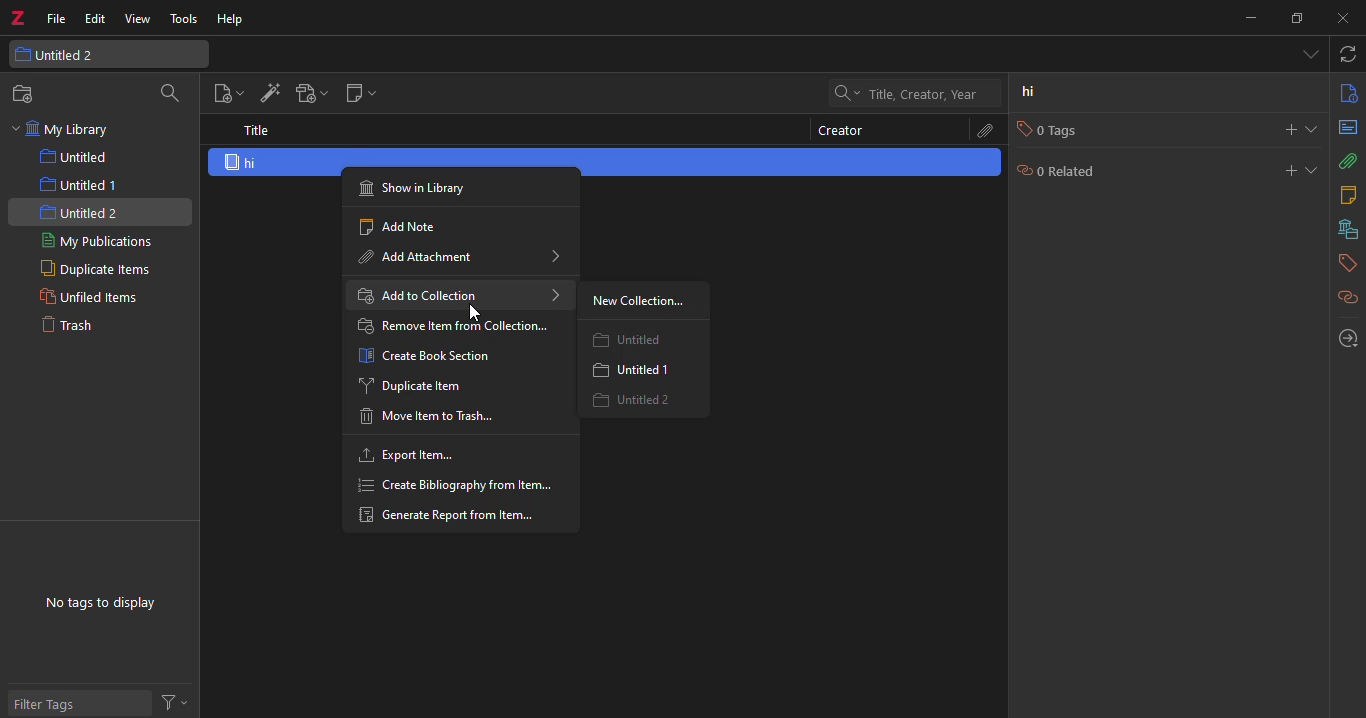  I want to click on 0 tags, so click(1050, 131).